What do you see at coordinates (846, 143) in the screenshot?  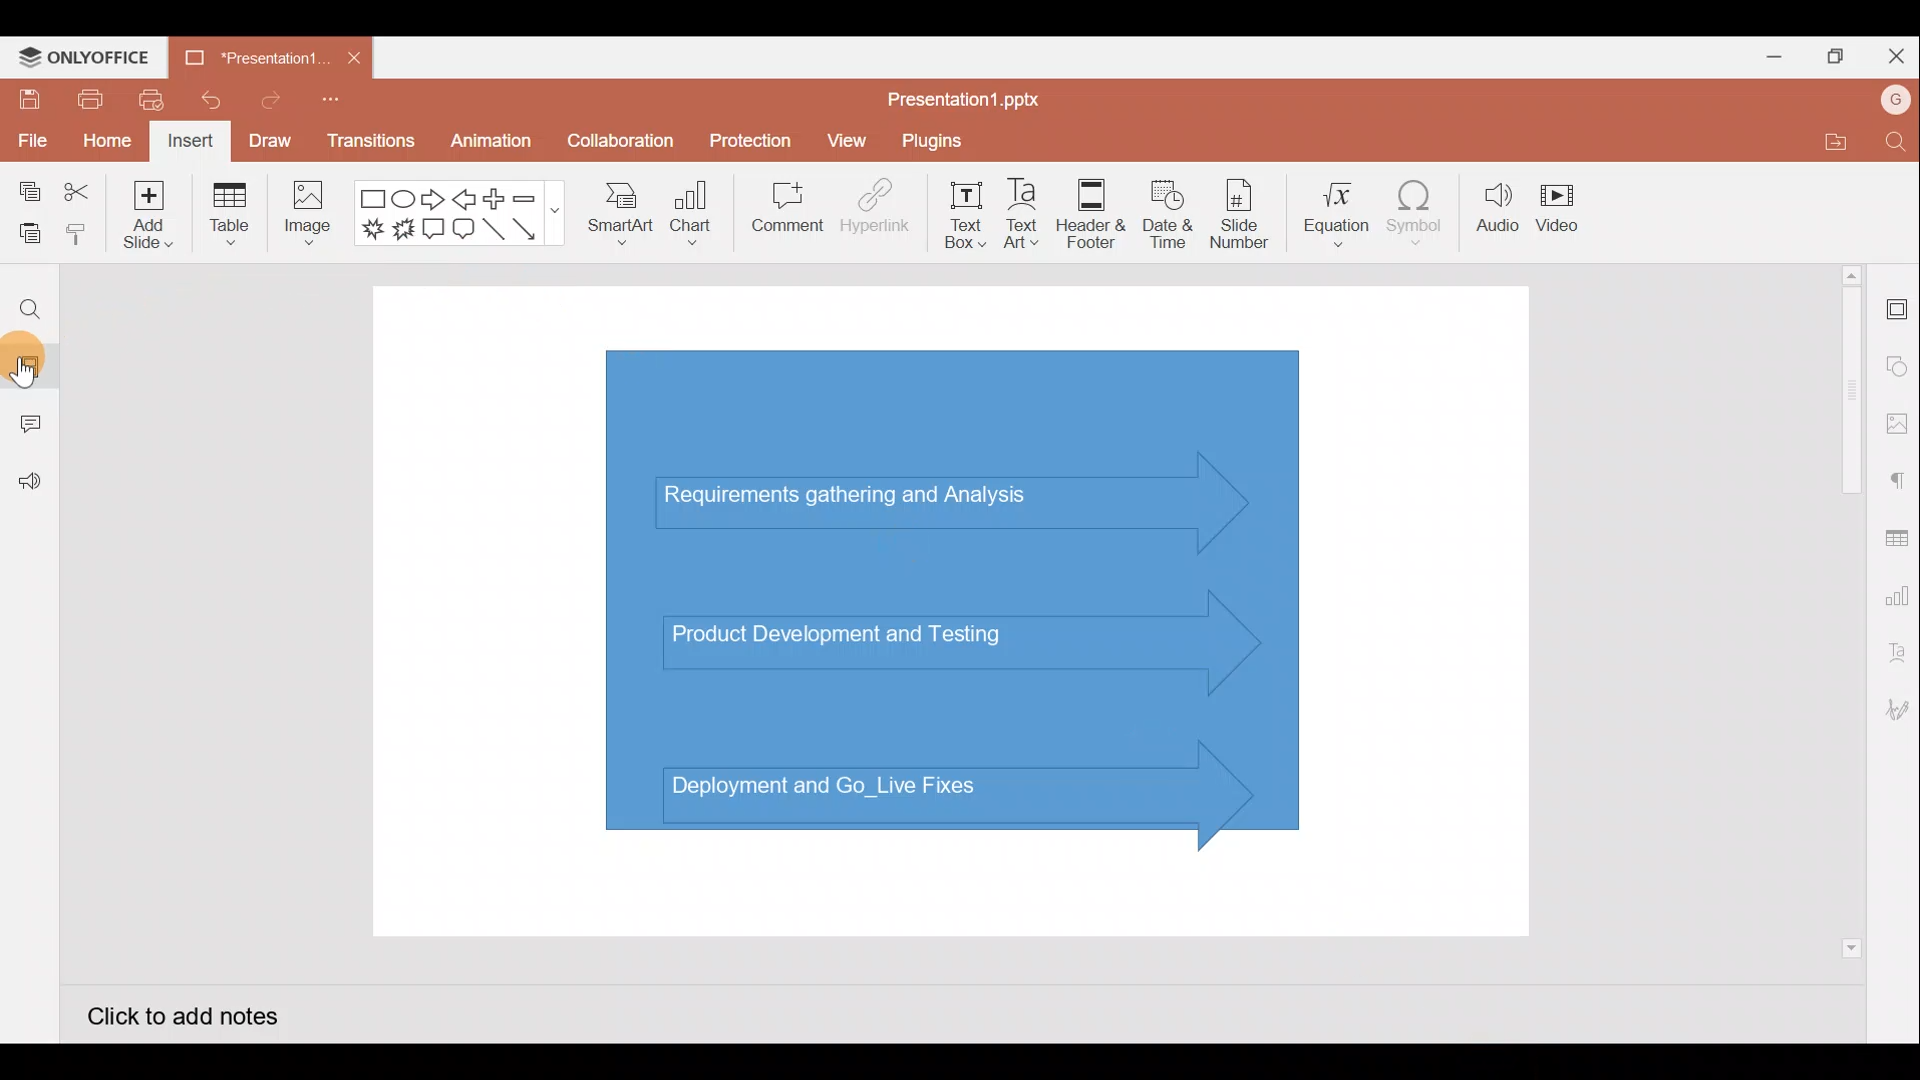 I see `View` at bounding box center [846, 143].